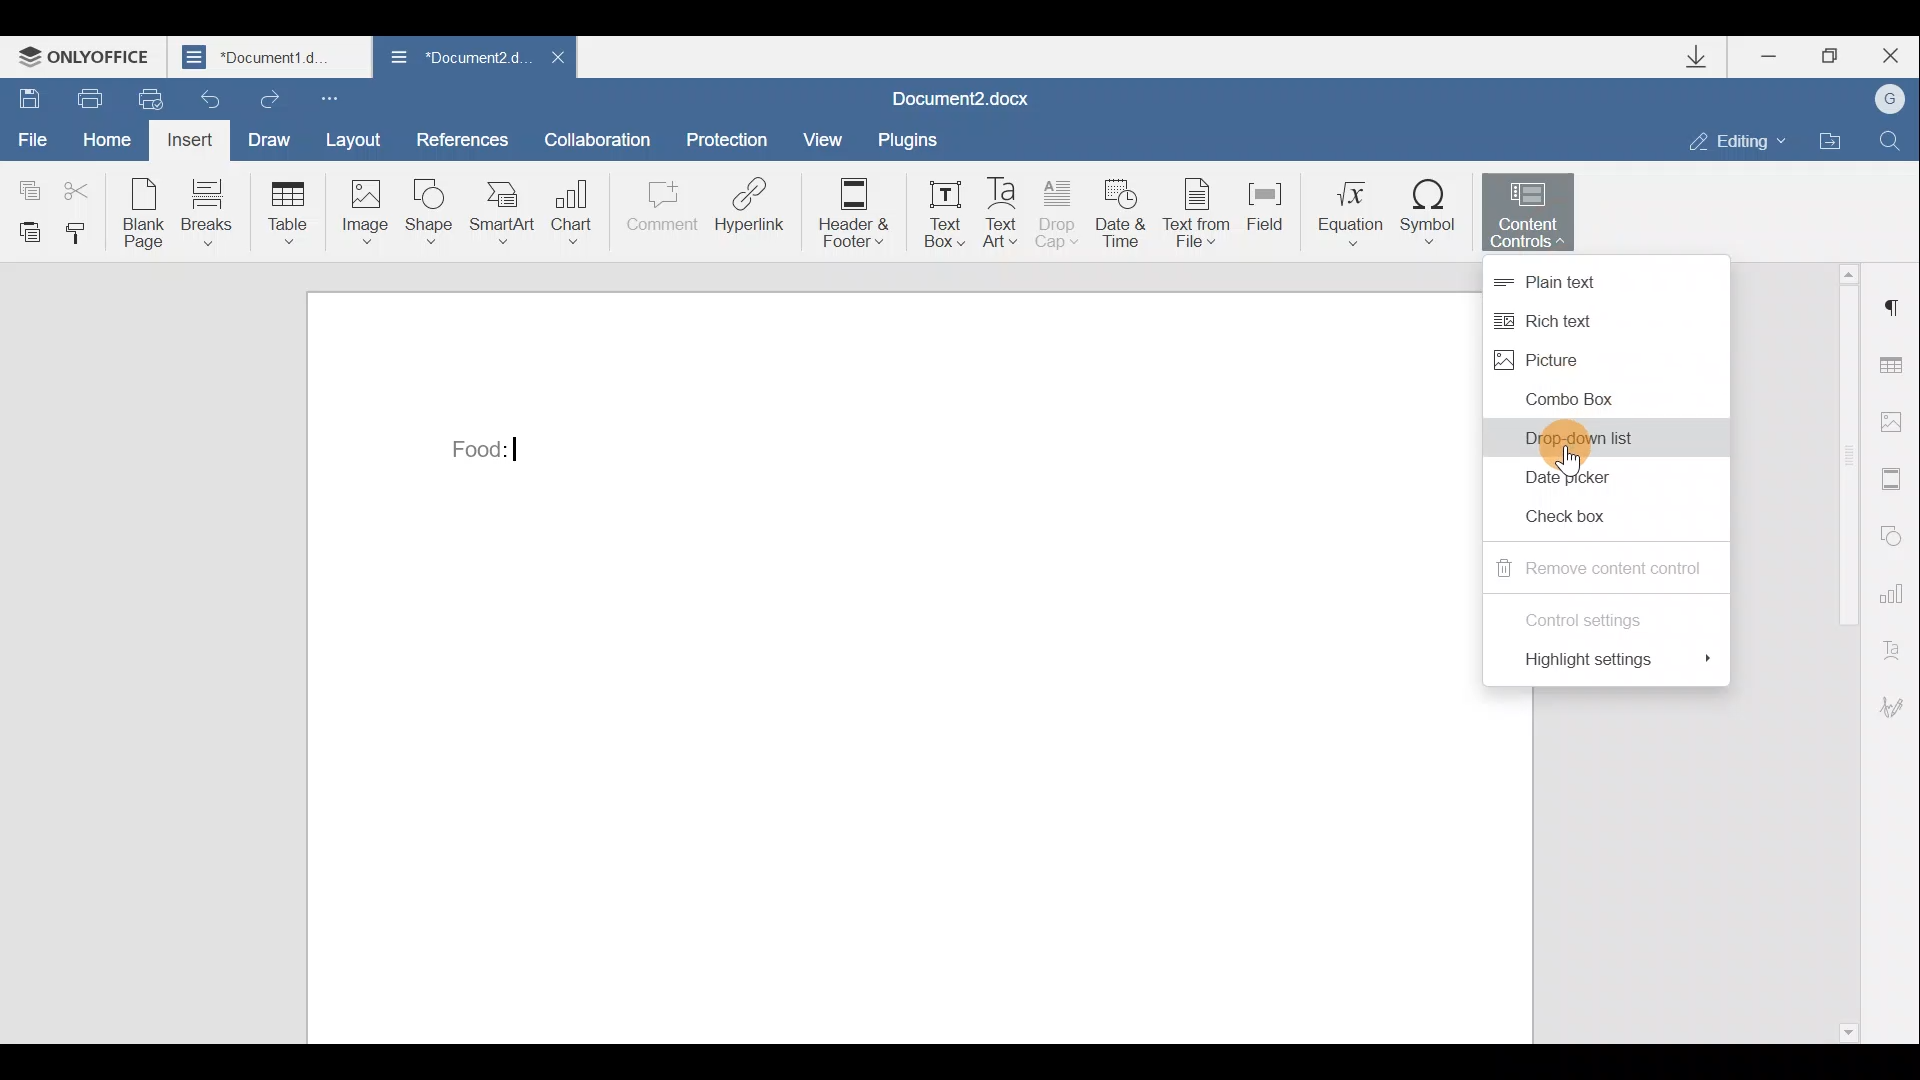 The image size is (1920, 1080). What do you see at coordinates (938, 217) in the screenshot?
I see `Text box` at bounding box center [938, 217].